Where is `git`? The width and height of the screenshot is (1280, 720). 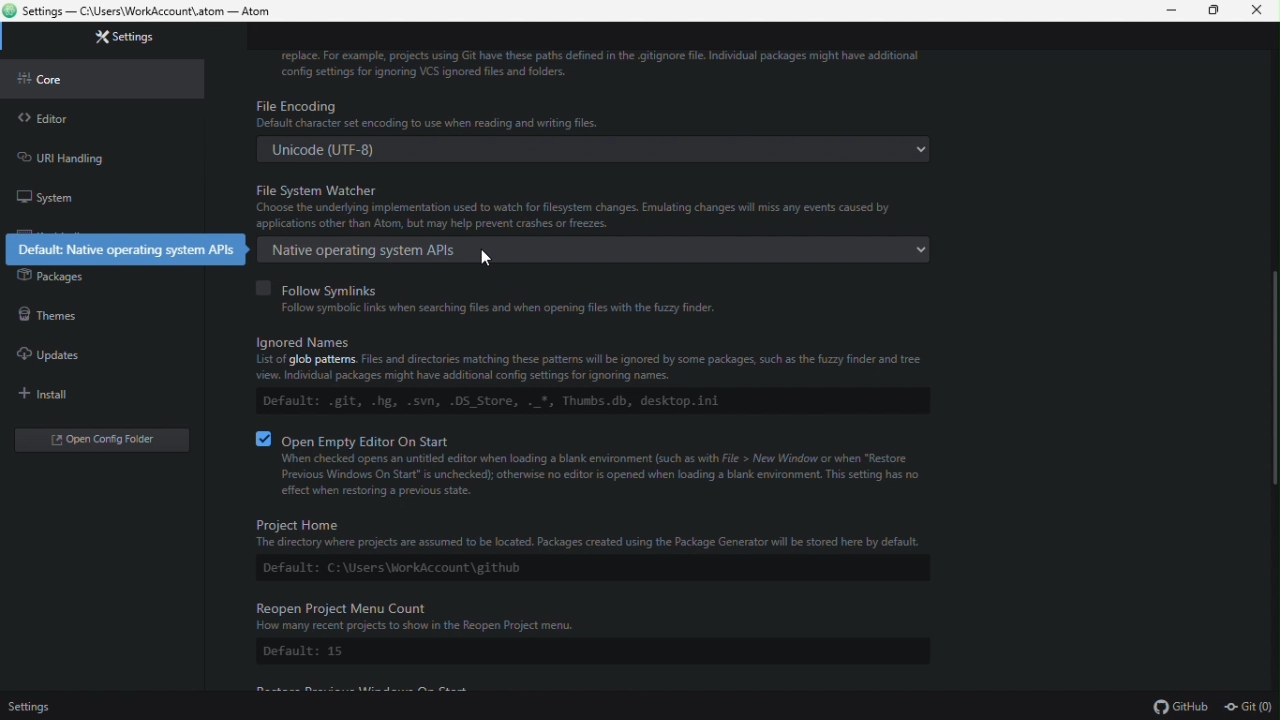
git is located at coordinates (1252, 707).